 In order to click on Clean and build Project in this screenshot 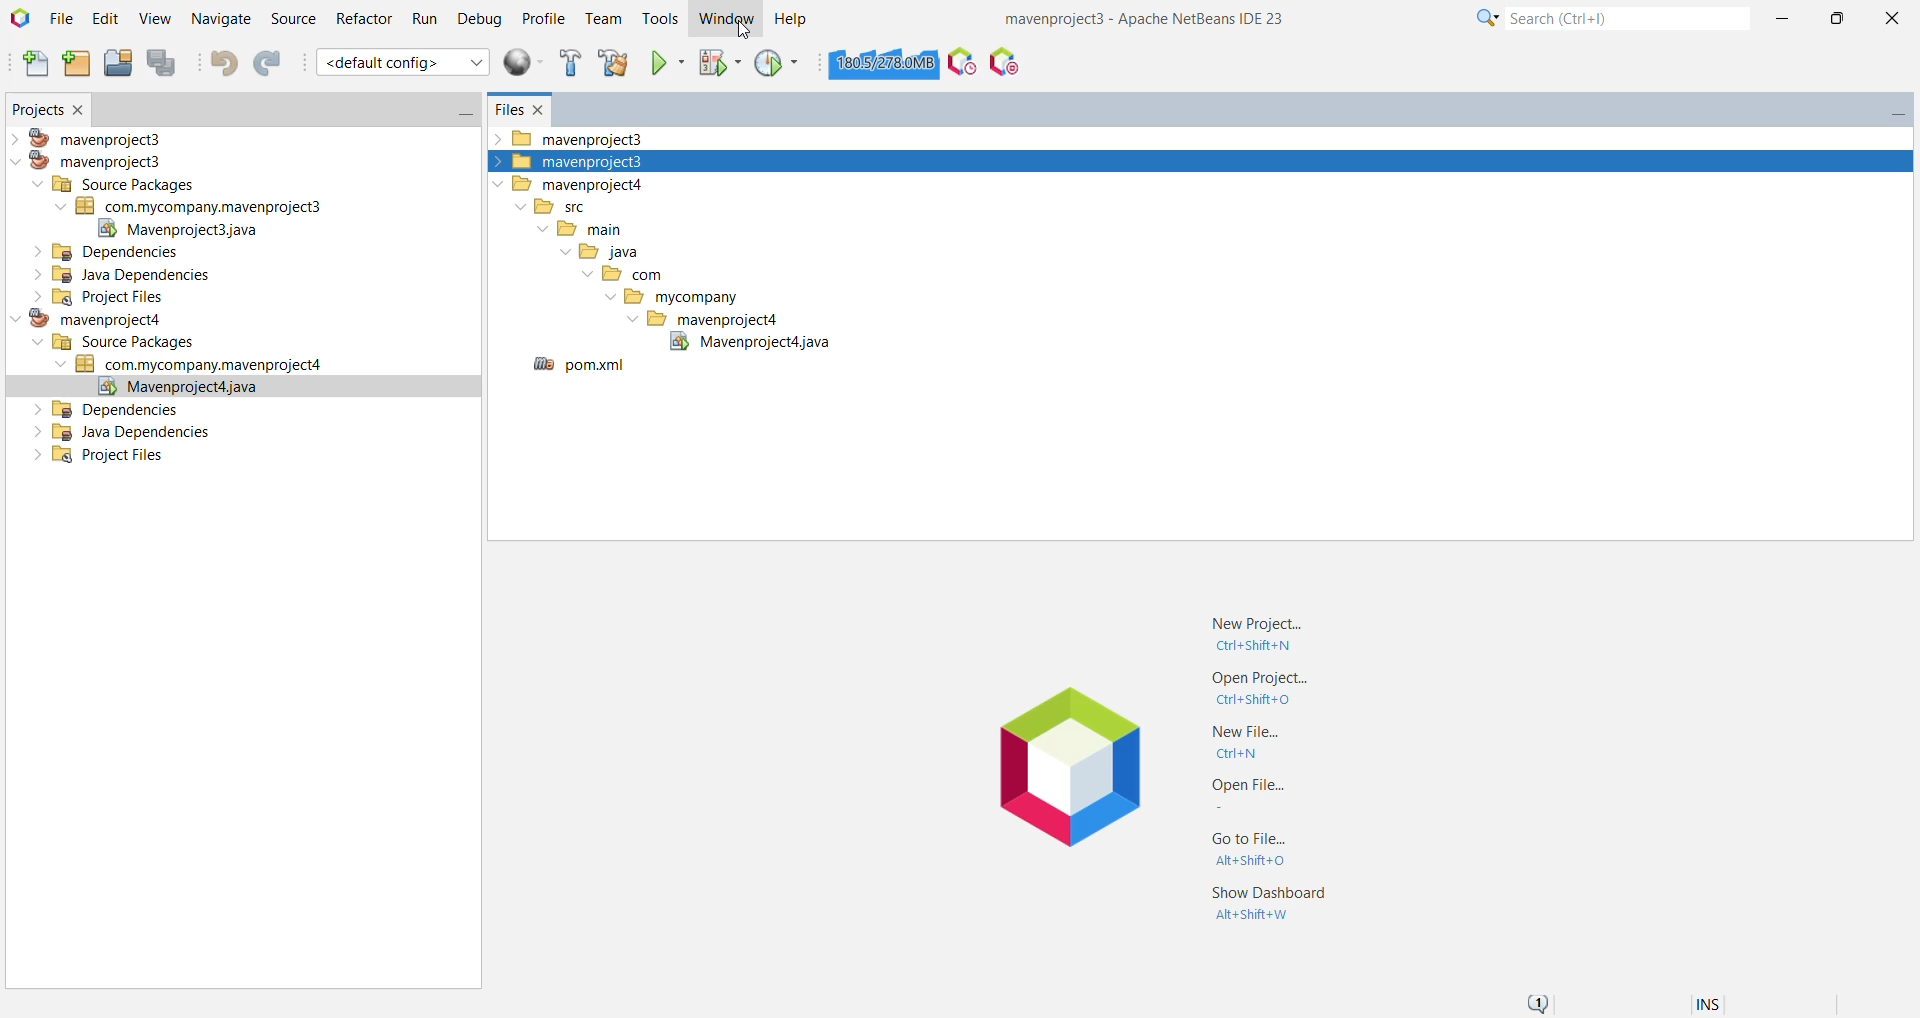, I will do `click(612, 63)`.